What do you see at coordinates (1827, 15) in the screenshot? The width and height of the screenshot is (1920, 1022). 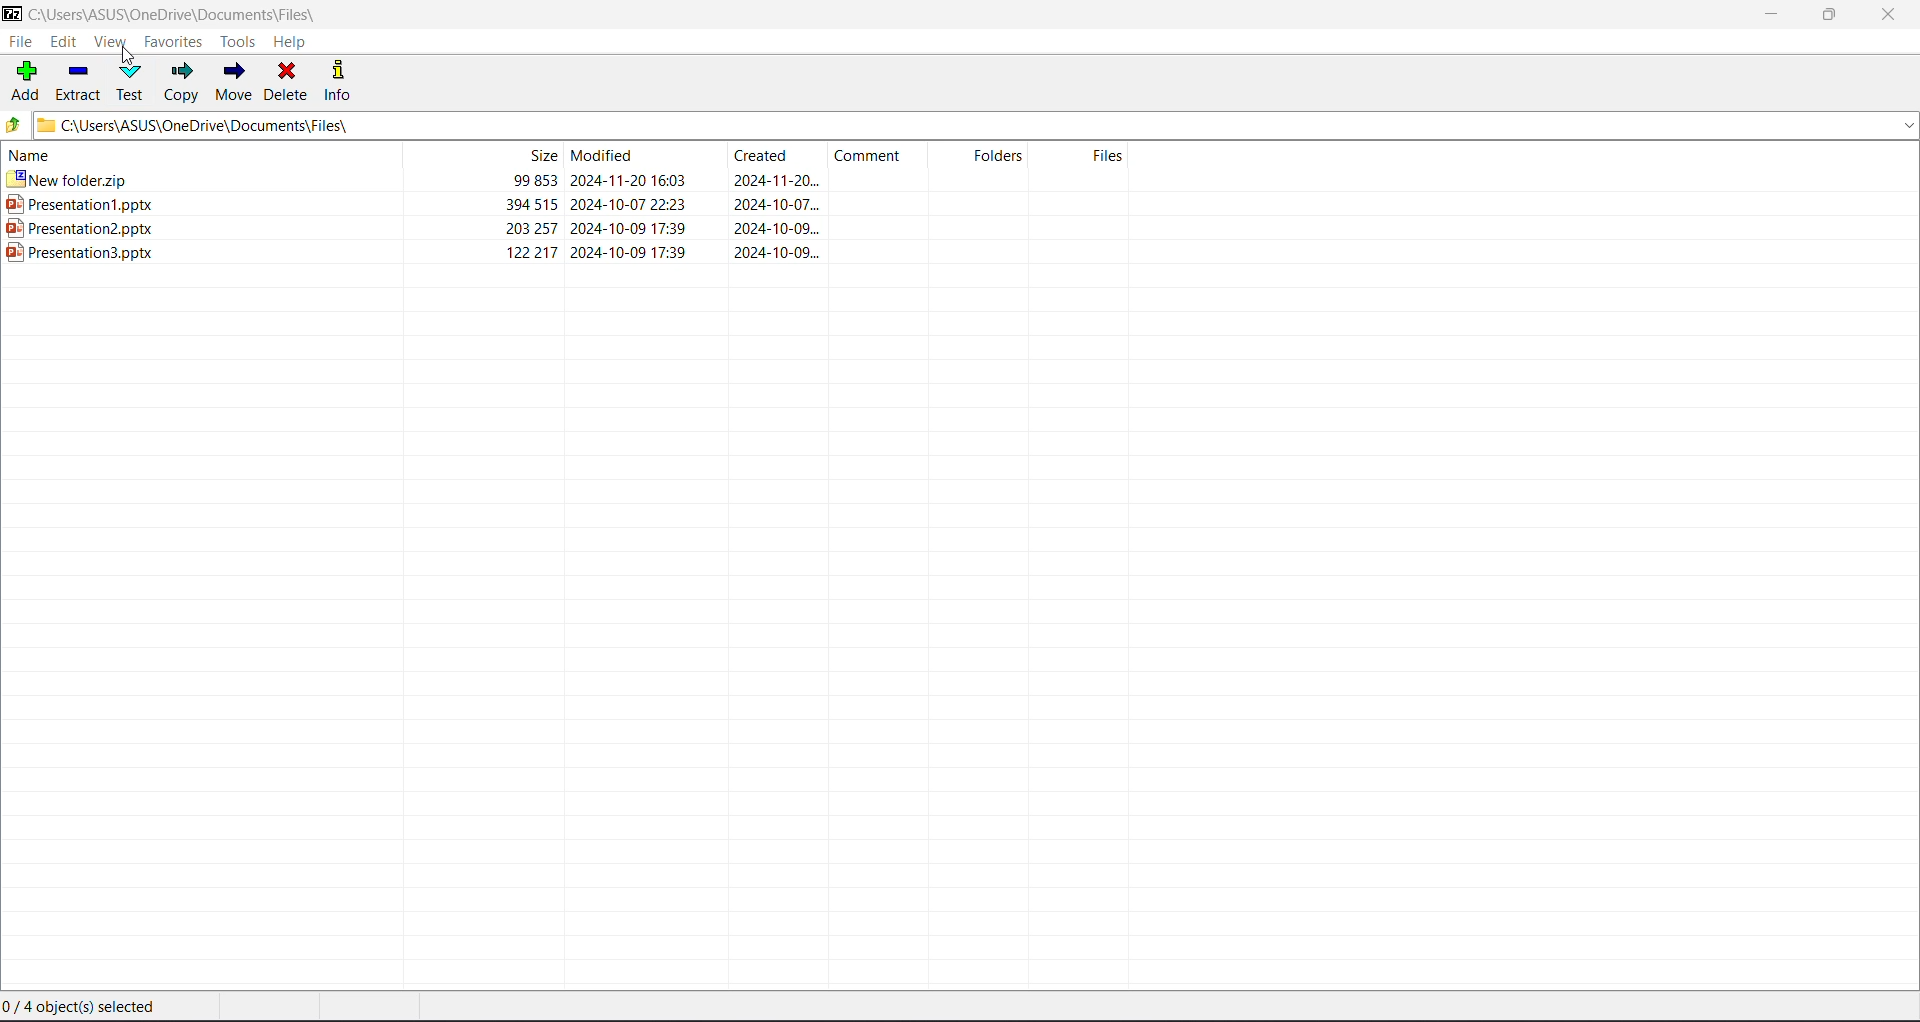 I see `Restore Down` at bounding box center [1827, 15].